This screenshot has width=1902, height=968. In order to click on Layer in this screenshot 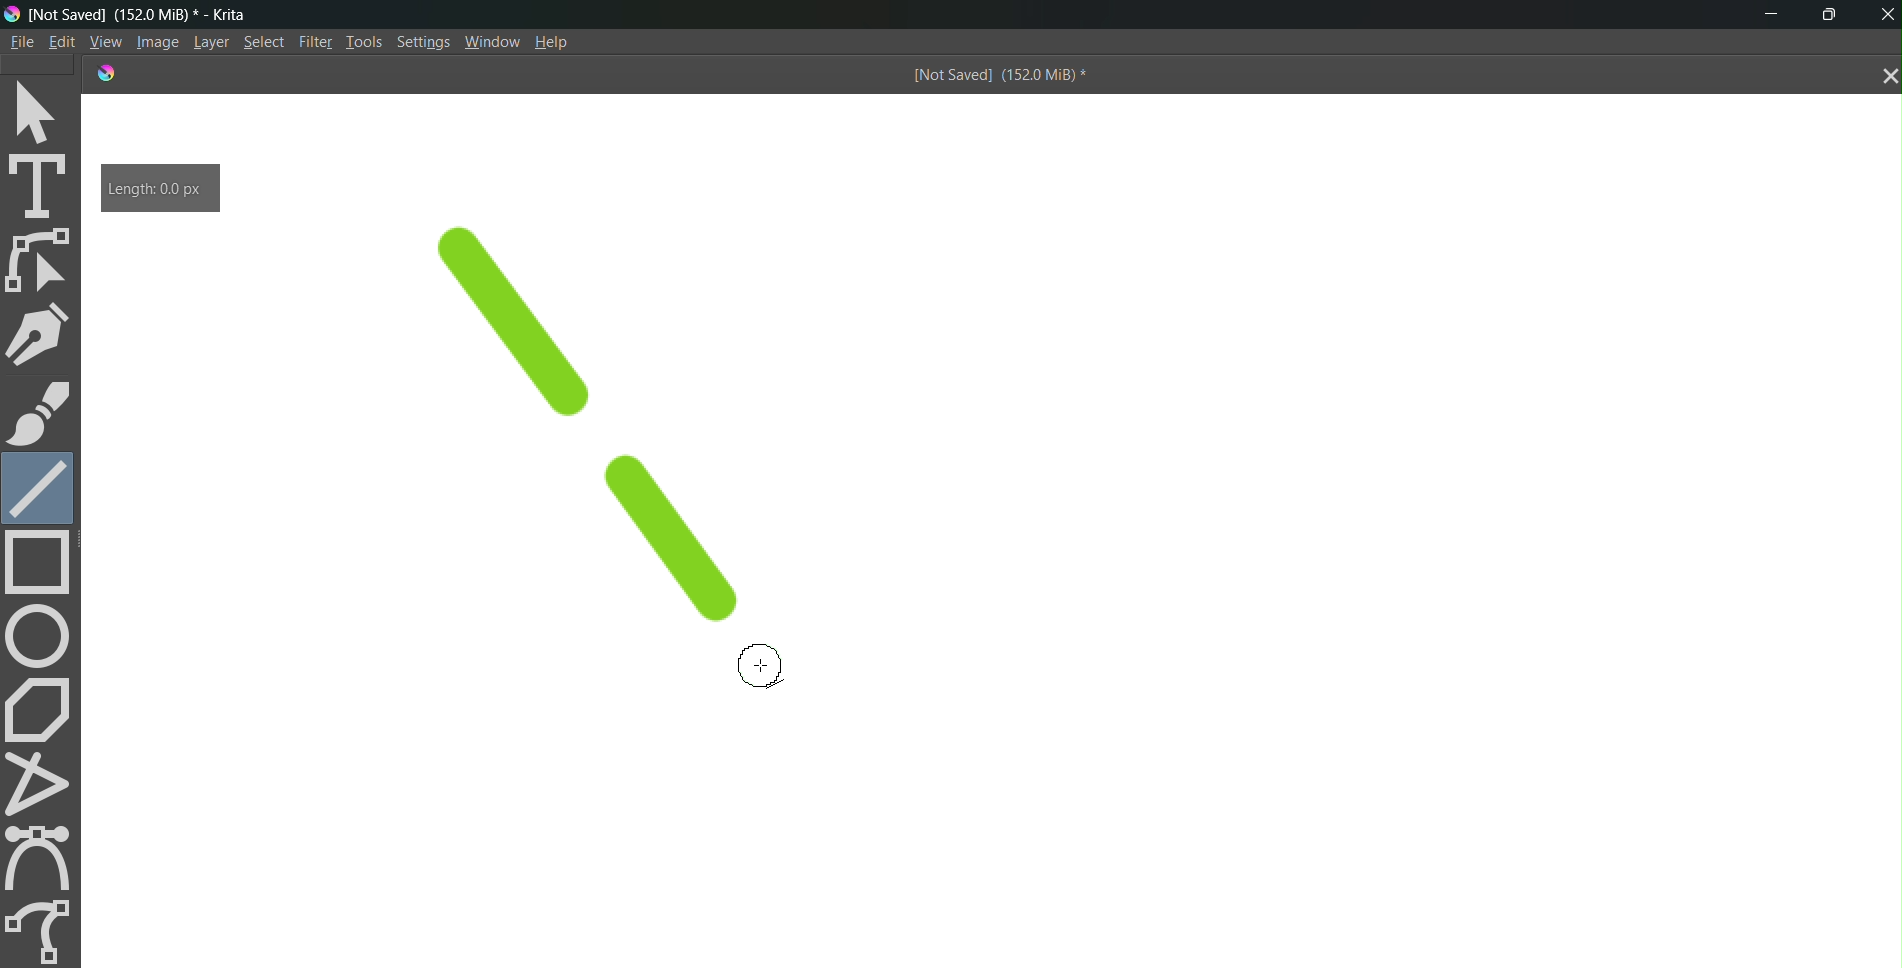, I will do `click(207, 43)`.